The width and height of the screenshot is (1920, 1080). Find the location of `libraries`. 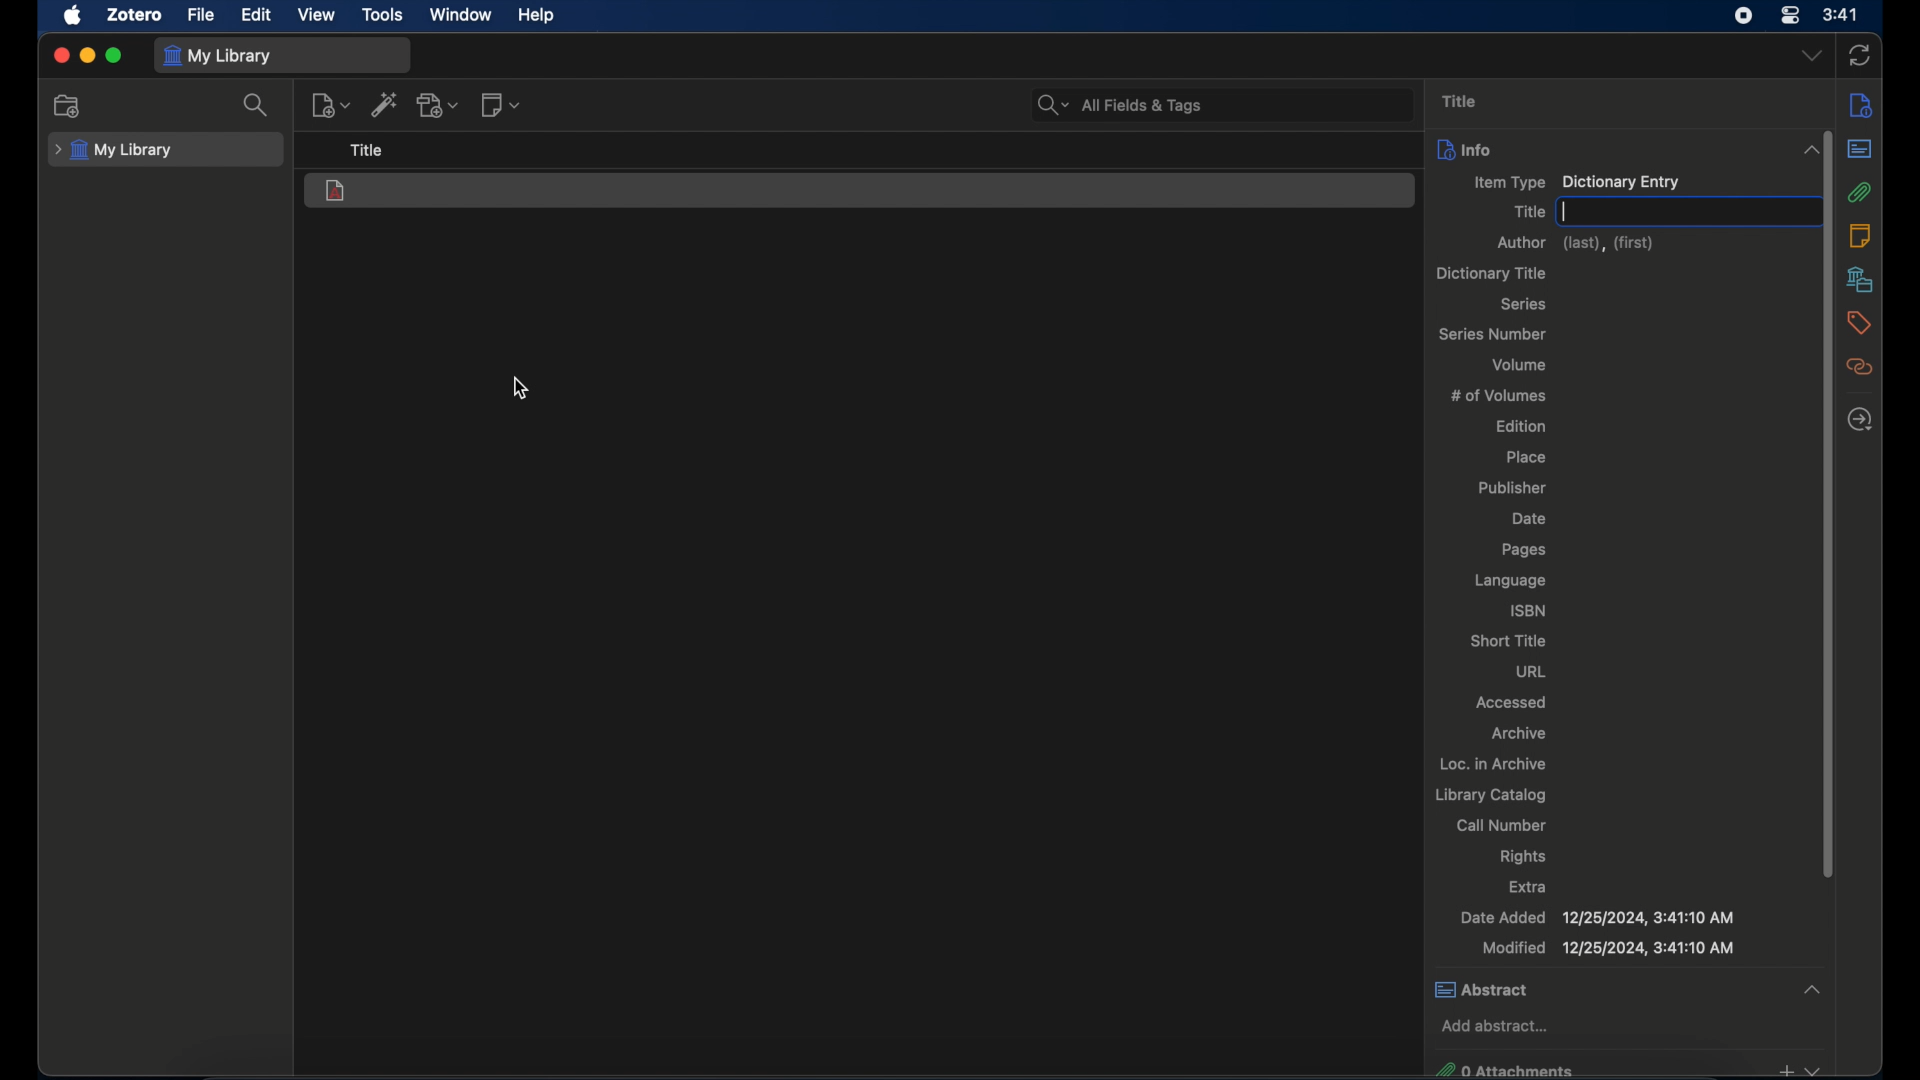

libraries is located at coordinates (1861, 279).